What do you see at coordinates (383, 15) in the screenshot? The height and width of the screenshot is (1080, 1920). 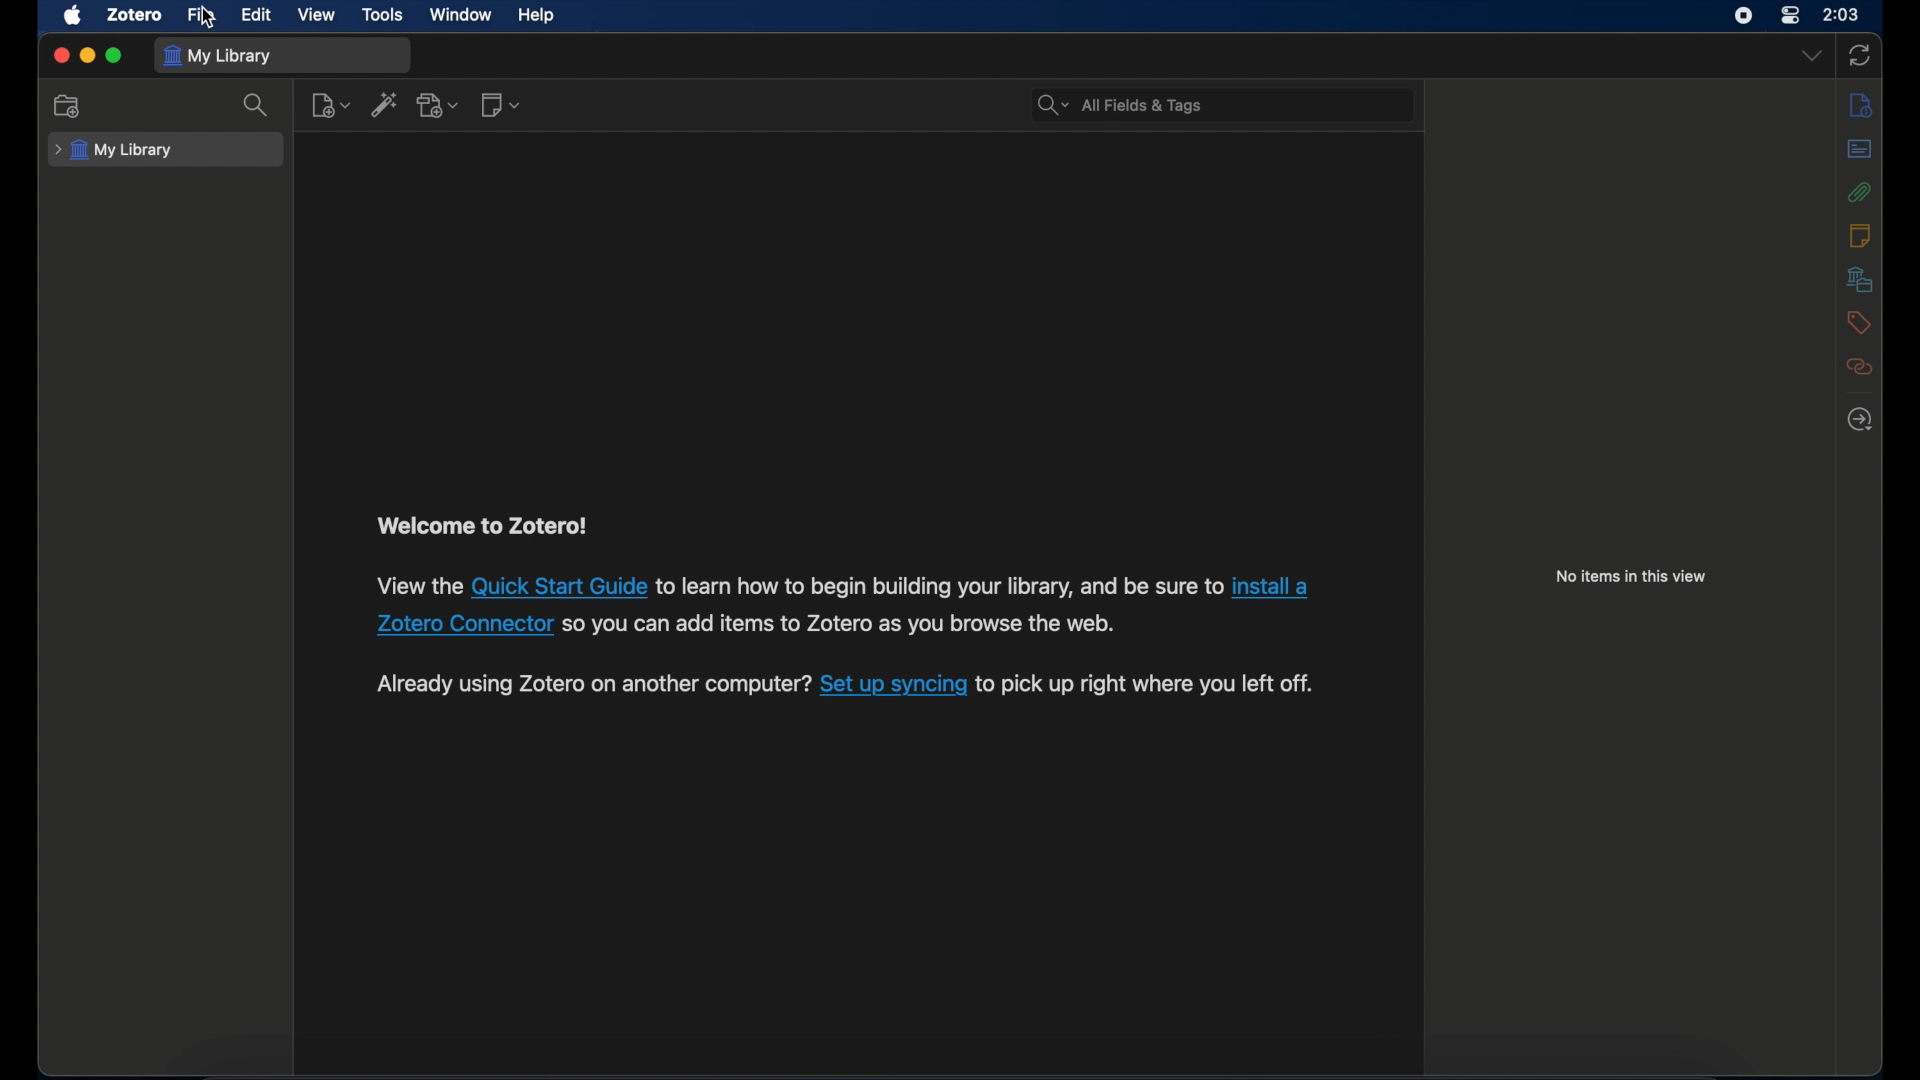 I see `tools` at bounding box center [383, 15].